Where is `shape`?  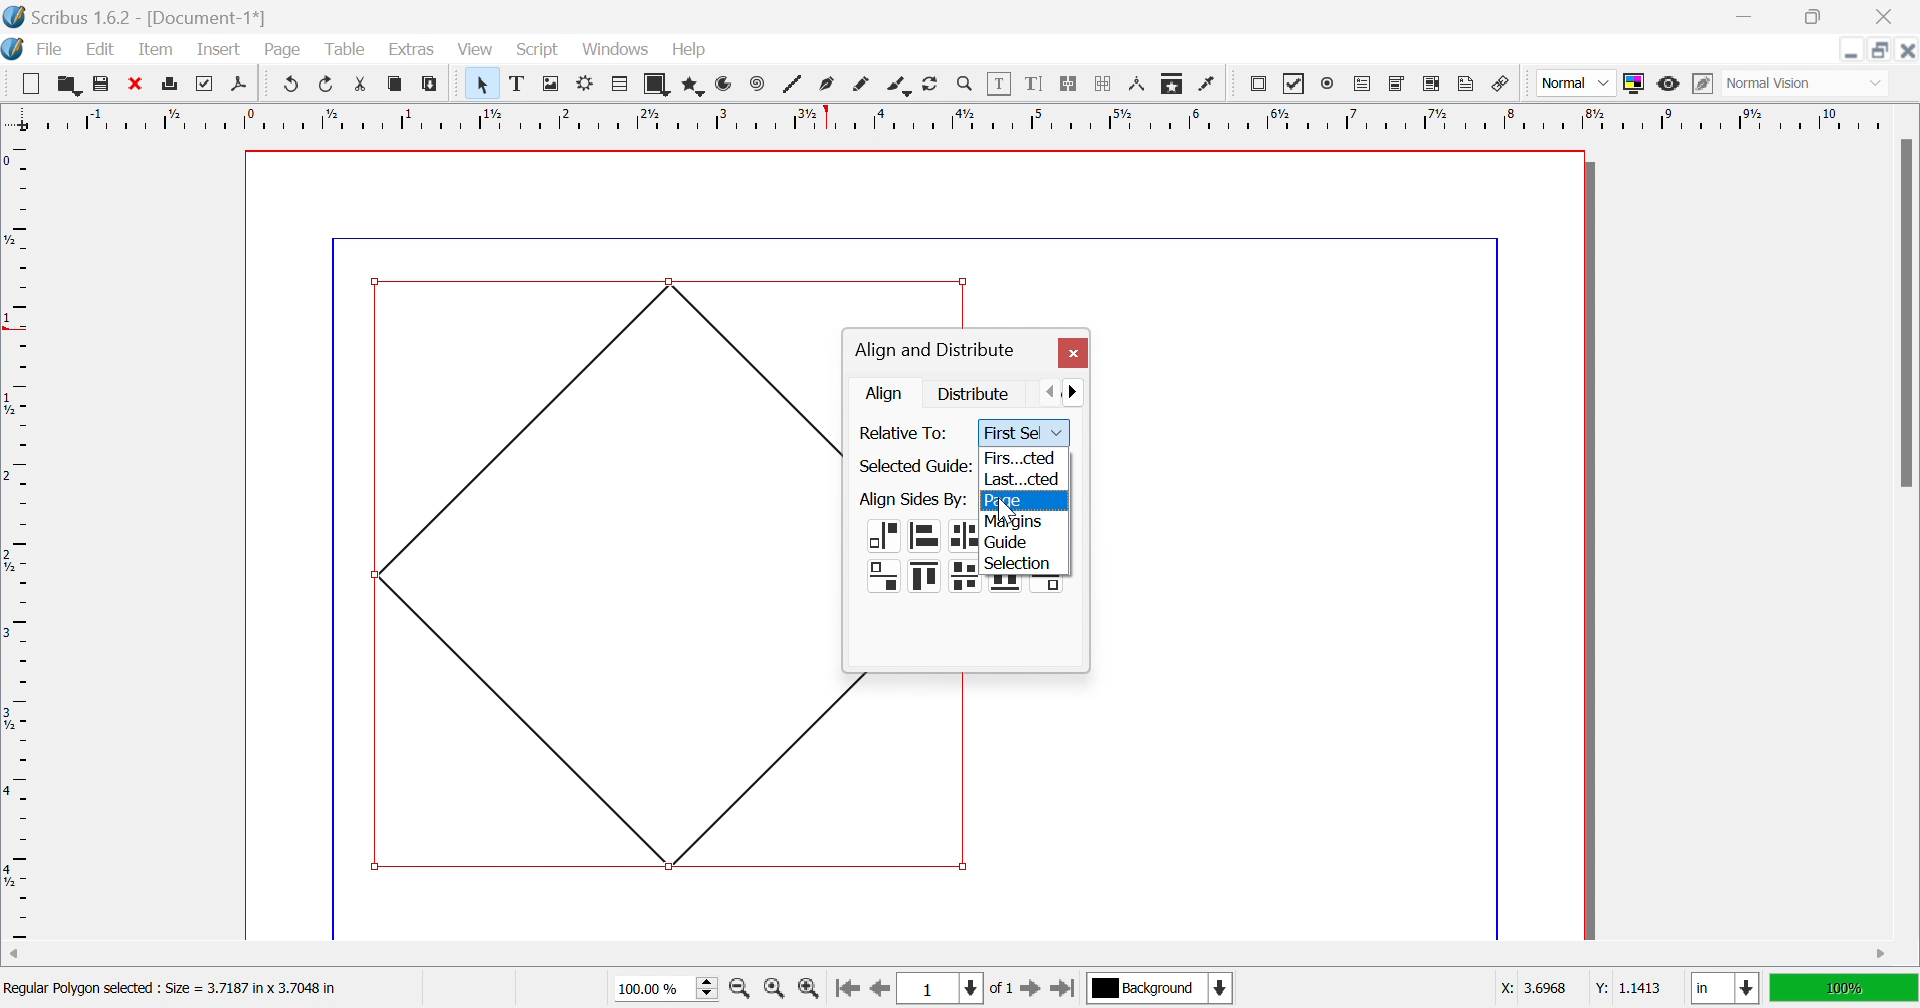 shape is located at coordinates (857, 688).